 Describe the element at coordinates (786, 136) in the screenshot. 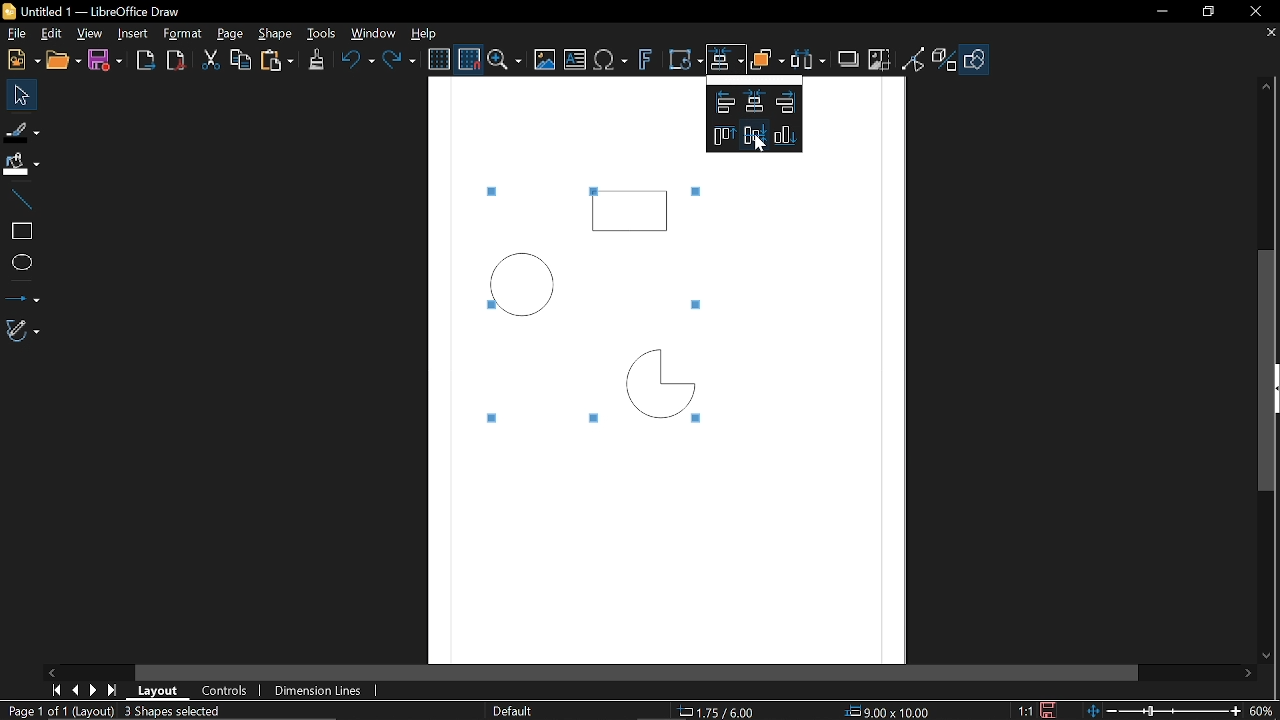

I see `Align down` at that location.